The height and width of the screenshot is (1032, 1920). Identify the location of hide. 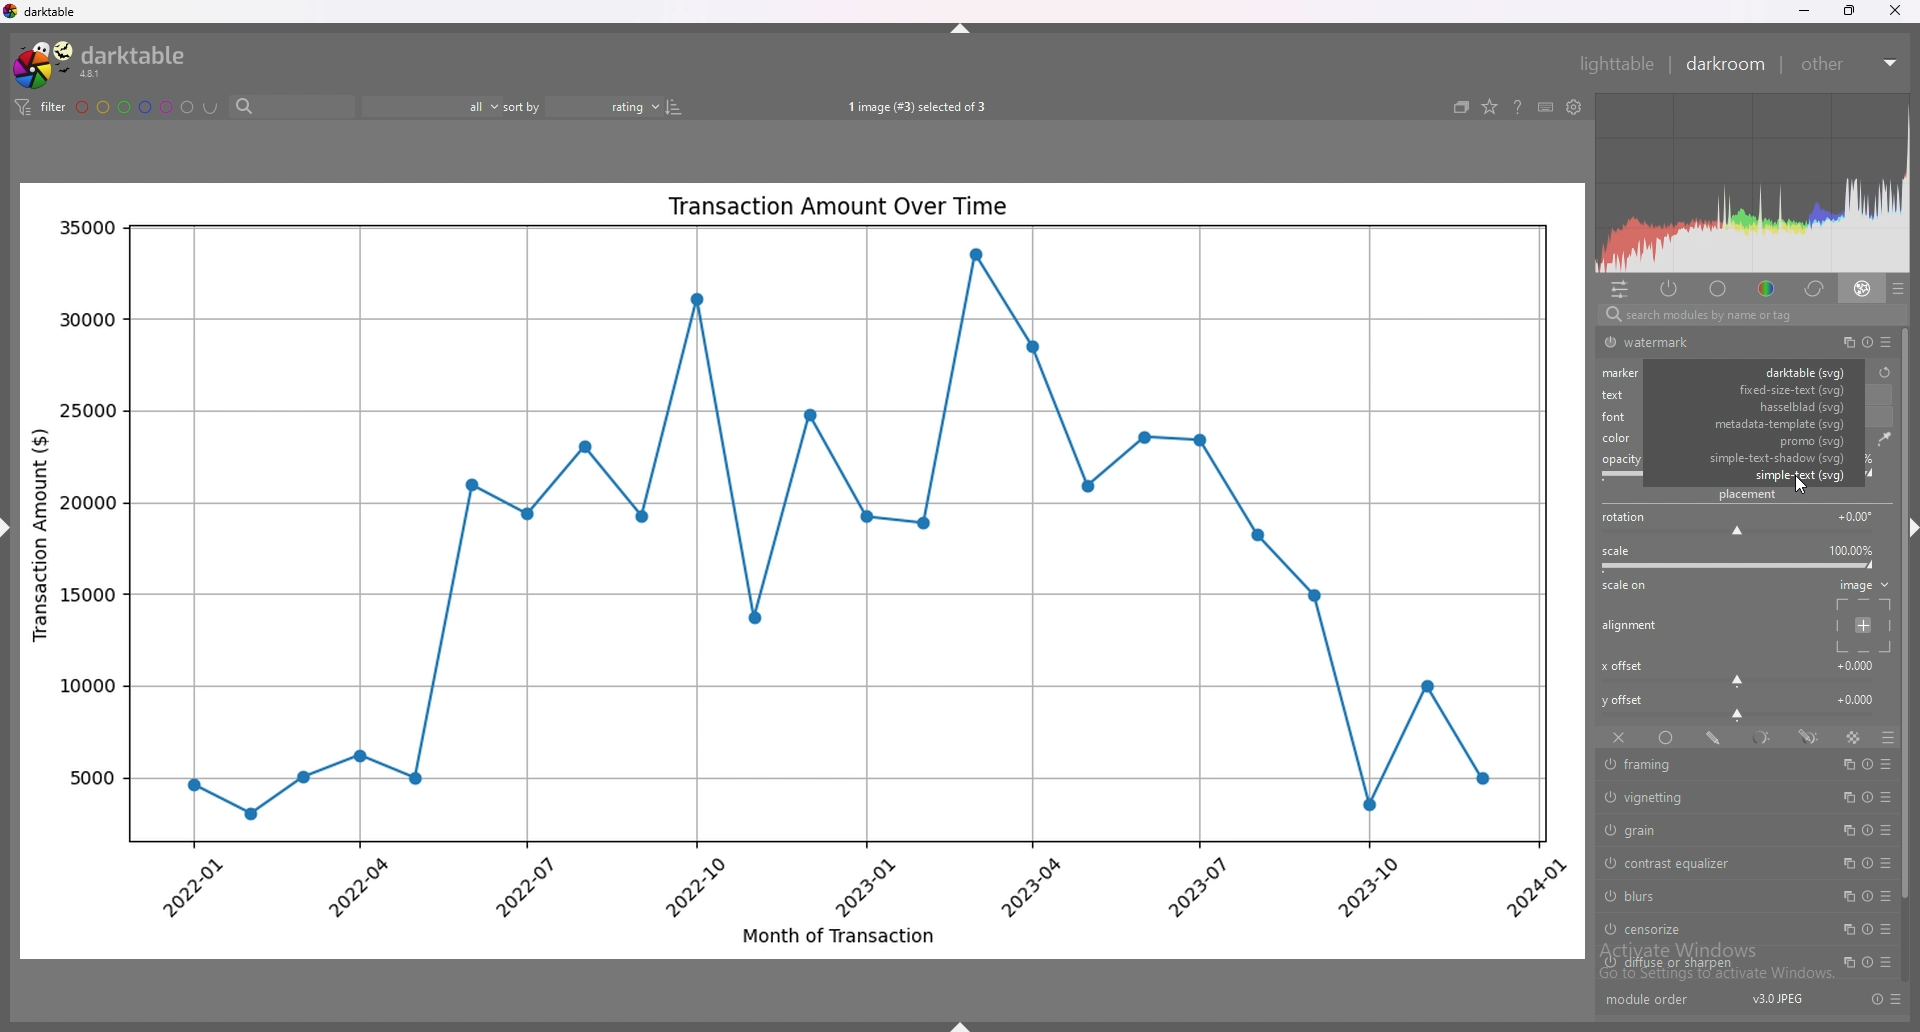
(959, 1025).